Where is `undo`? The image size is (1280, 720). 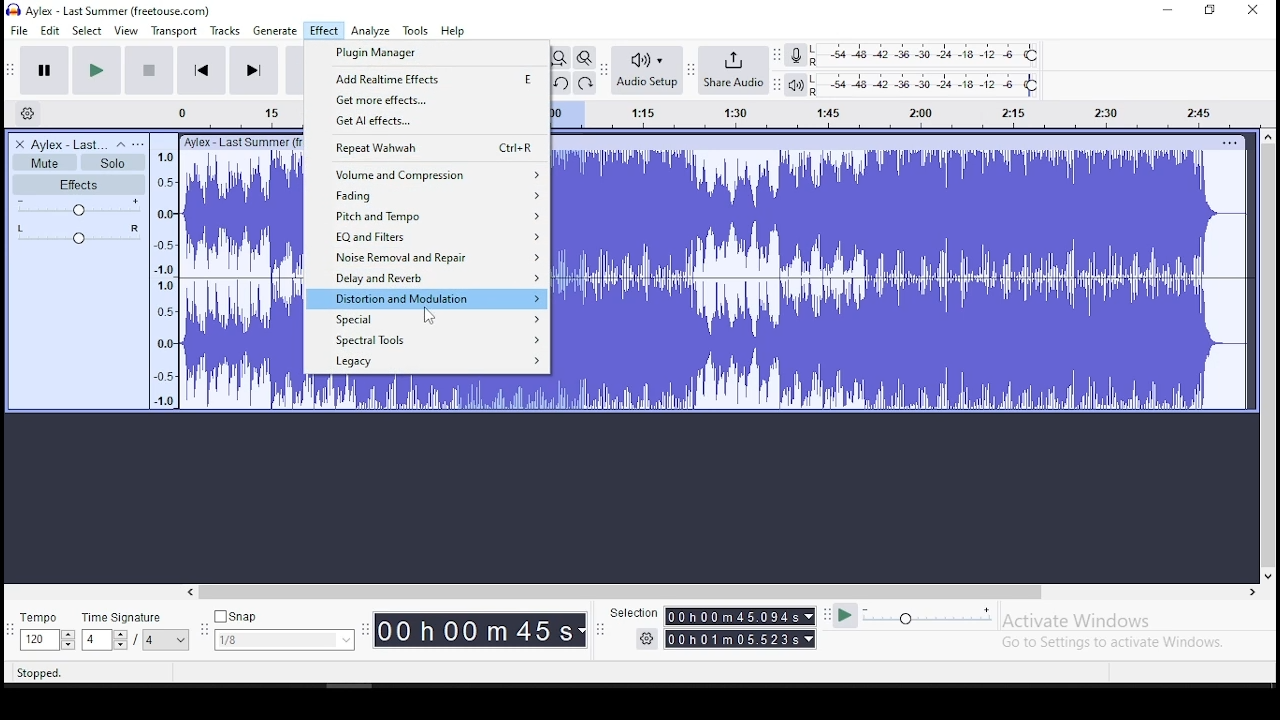 undo is located at coordinates (558, 83).